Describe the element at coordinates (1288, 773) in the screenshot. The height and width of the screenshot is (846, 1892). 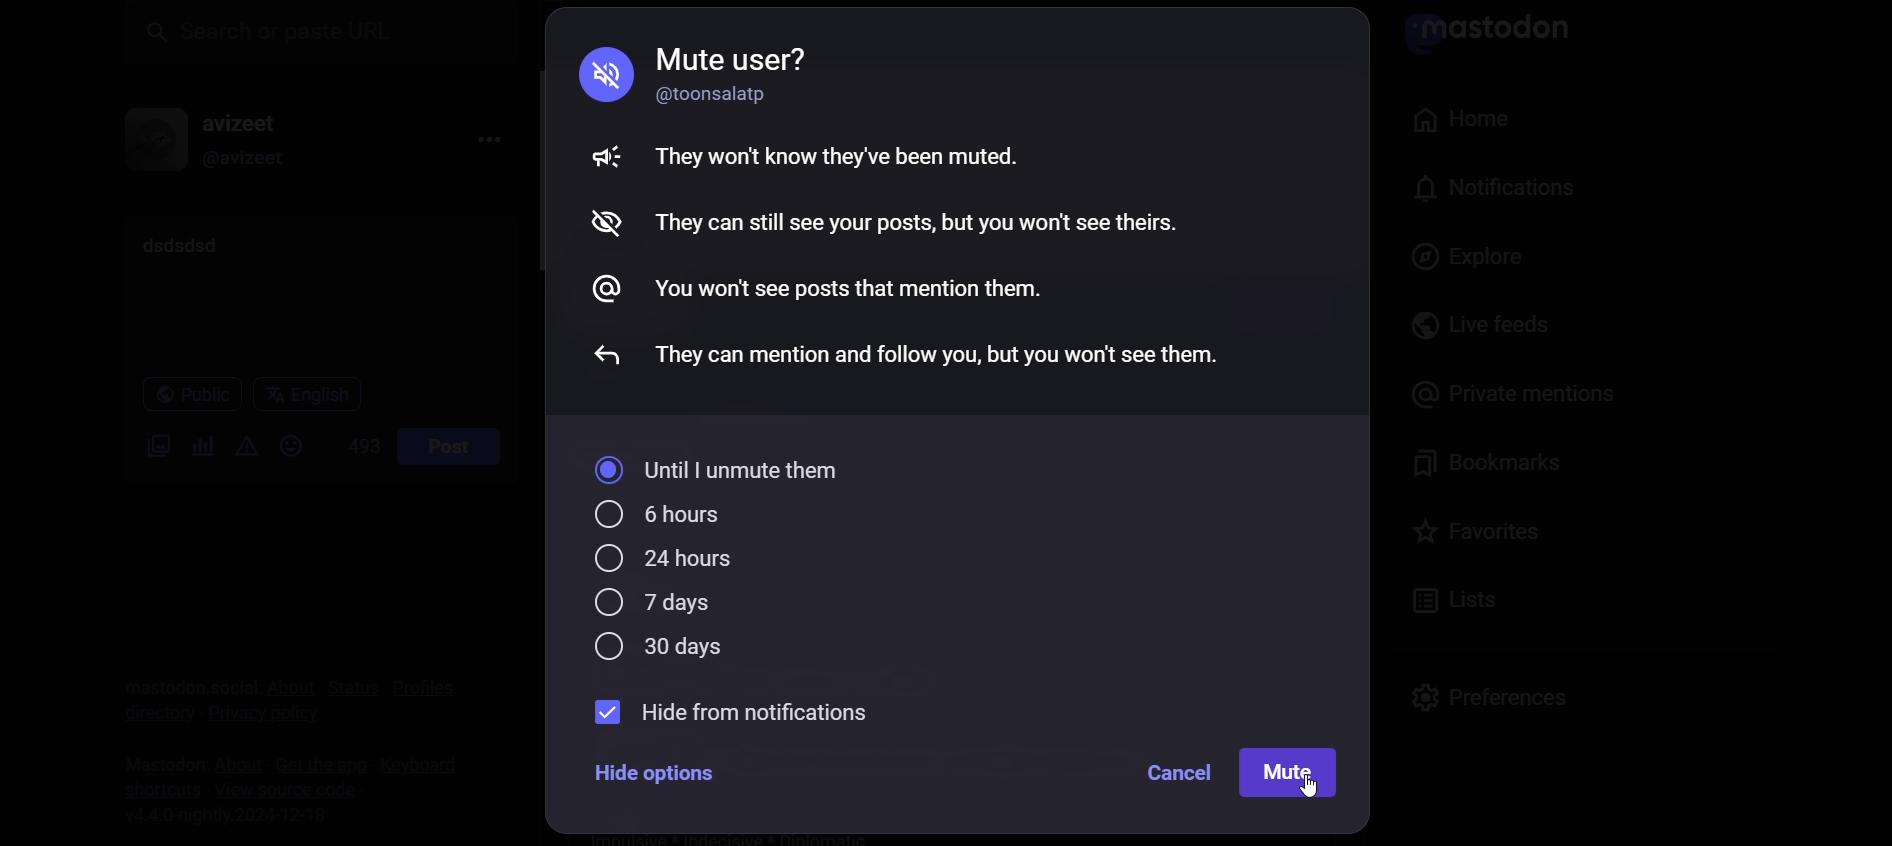
I see `Mute` at that location.